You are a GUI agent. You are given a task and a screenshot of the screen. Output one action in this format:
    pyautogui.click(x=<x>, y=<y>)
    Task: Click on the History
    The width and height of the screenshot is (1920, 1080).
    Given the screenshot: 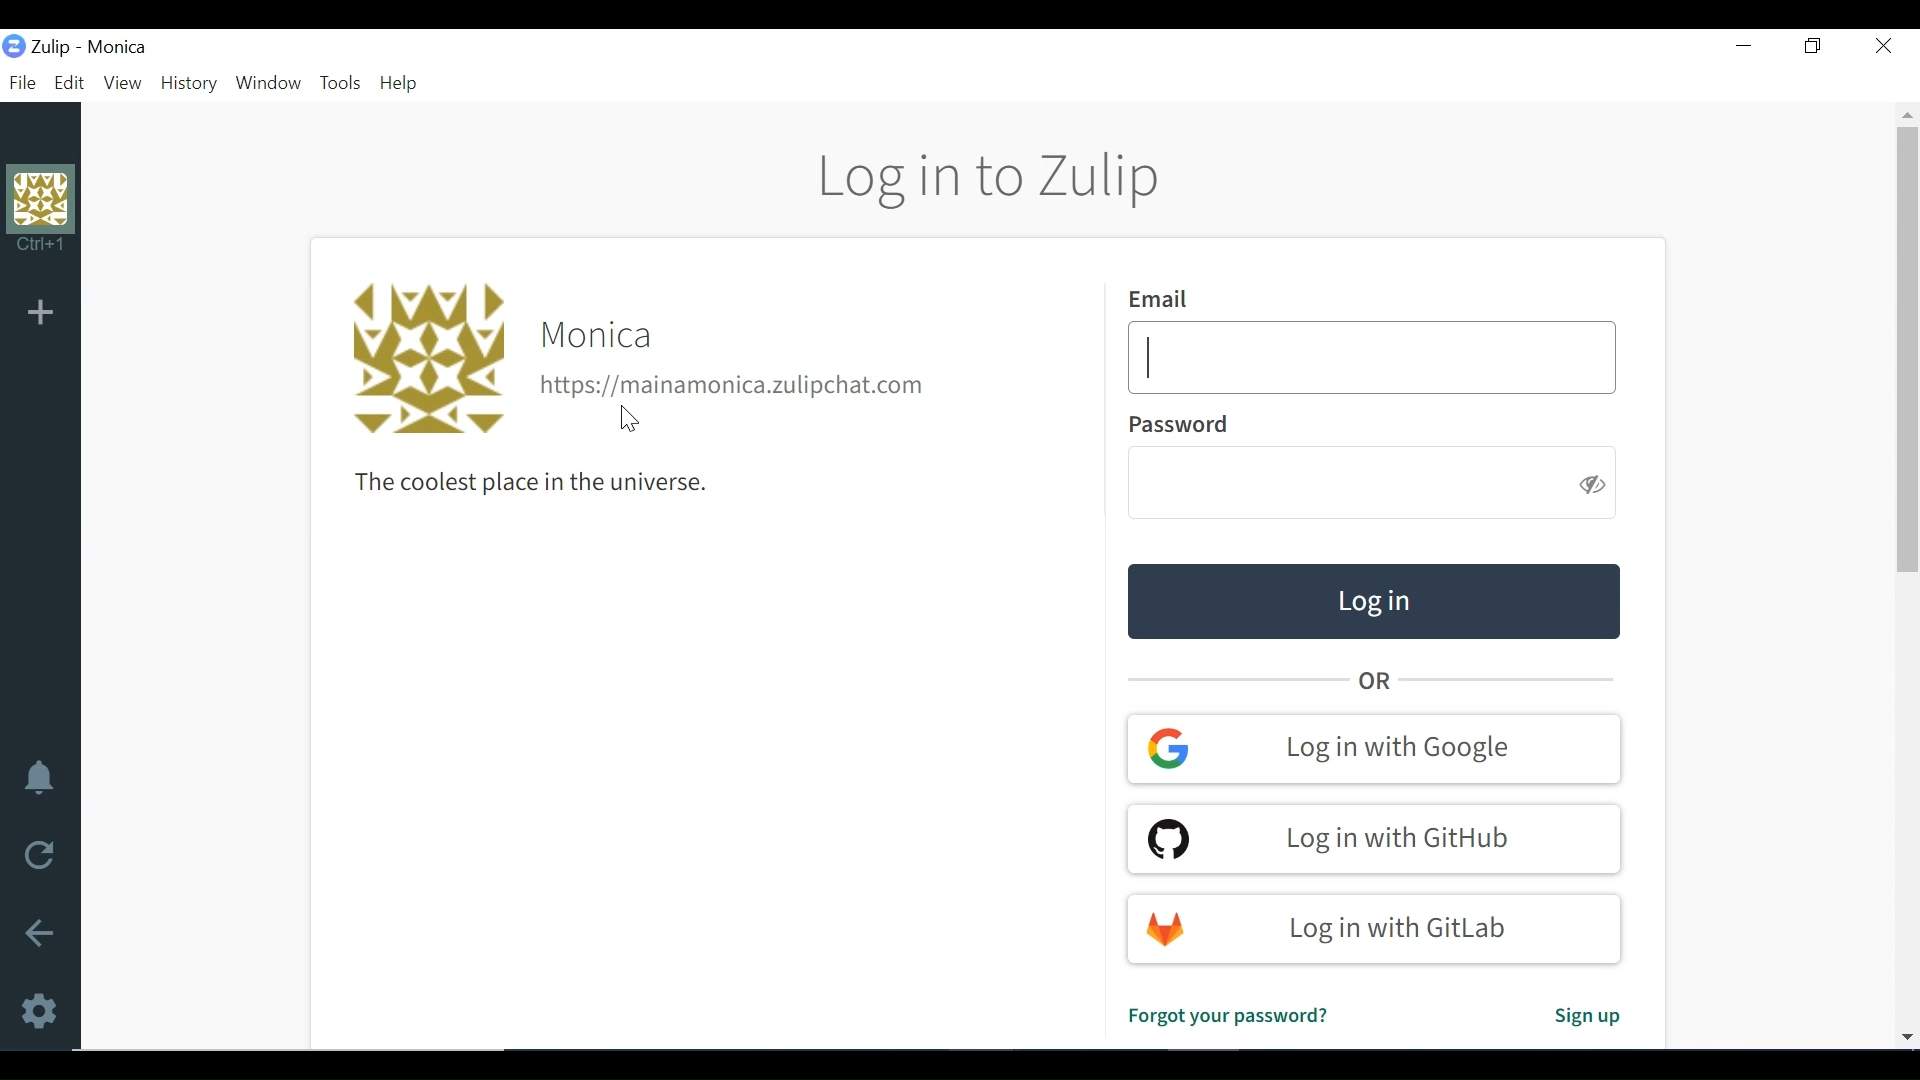 What is the action you would take?
    pyautogui.click(x=191, y=84)
    